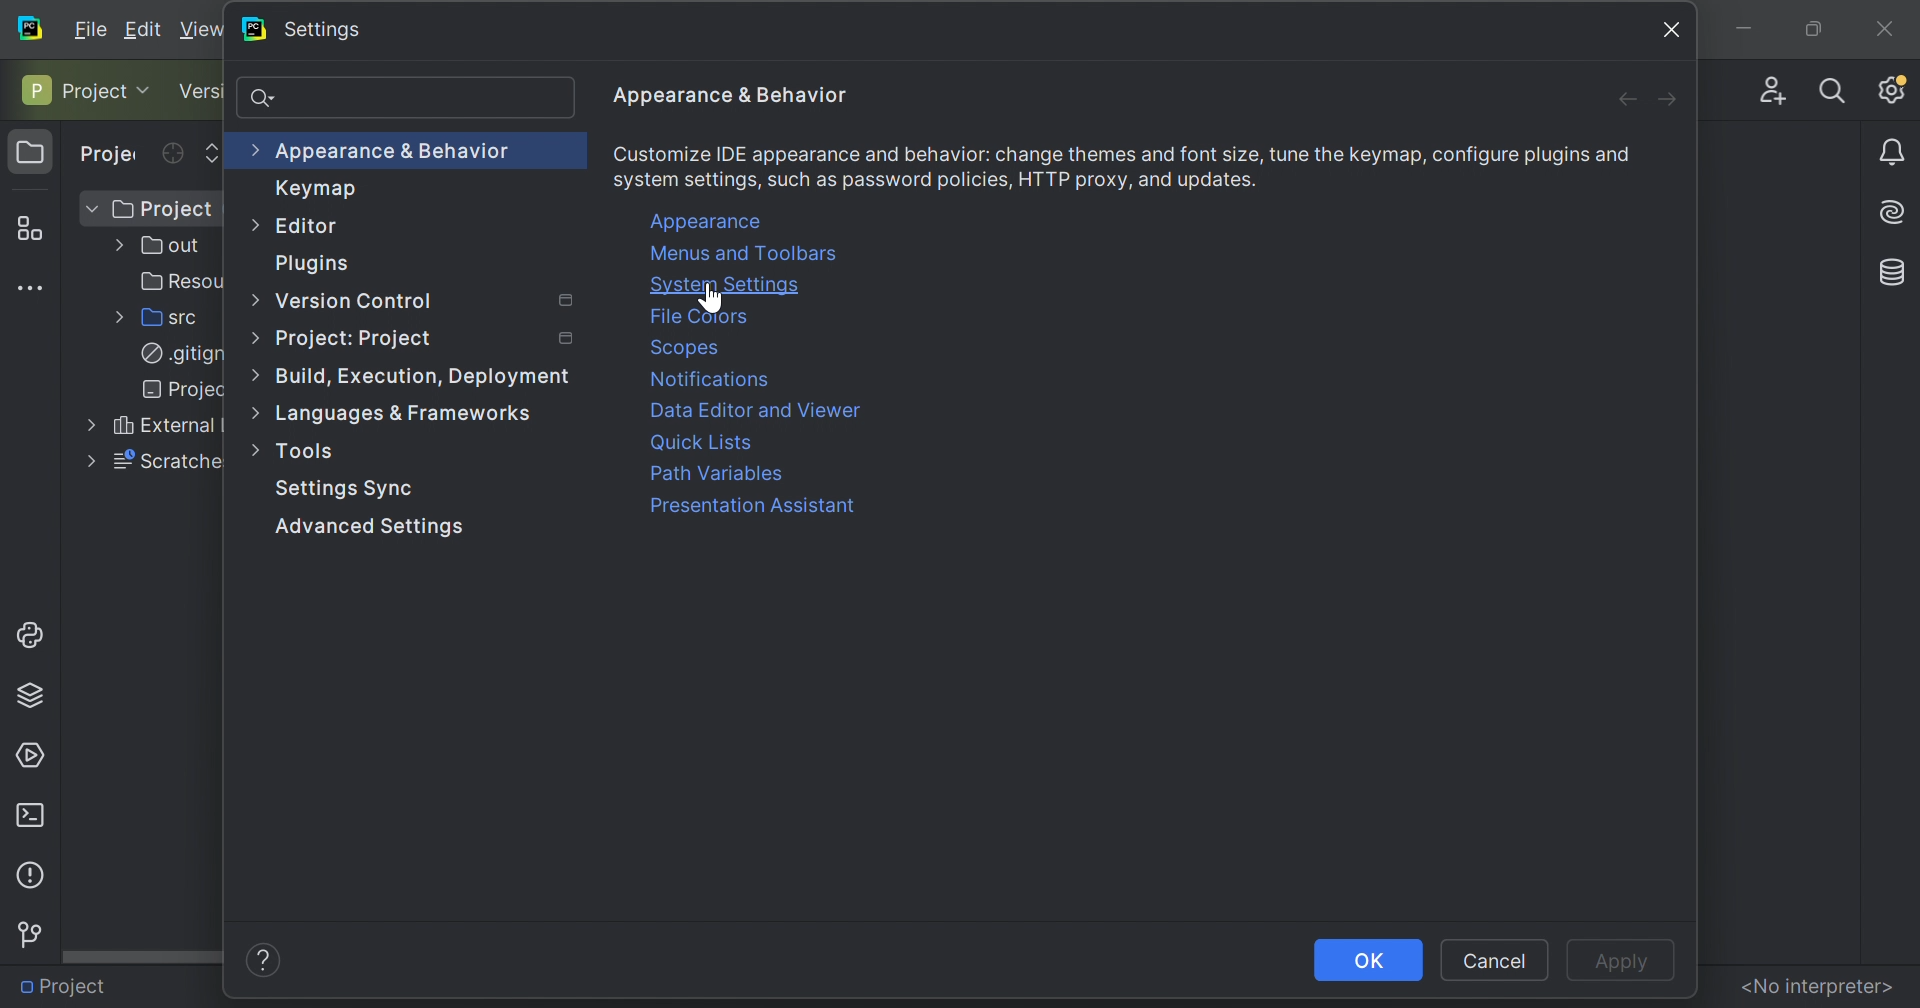 The image size is (1920, 1008). What do you see at coordinates (34, 633) in the screenshot?
I see `Python console` at bounding box center [34, 633].